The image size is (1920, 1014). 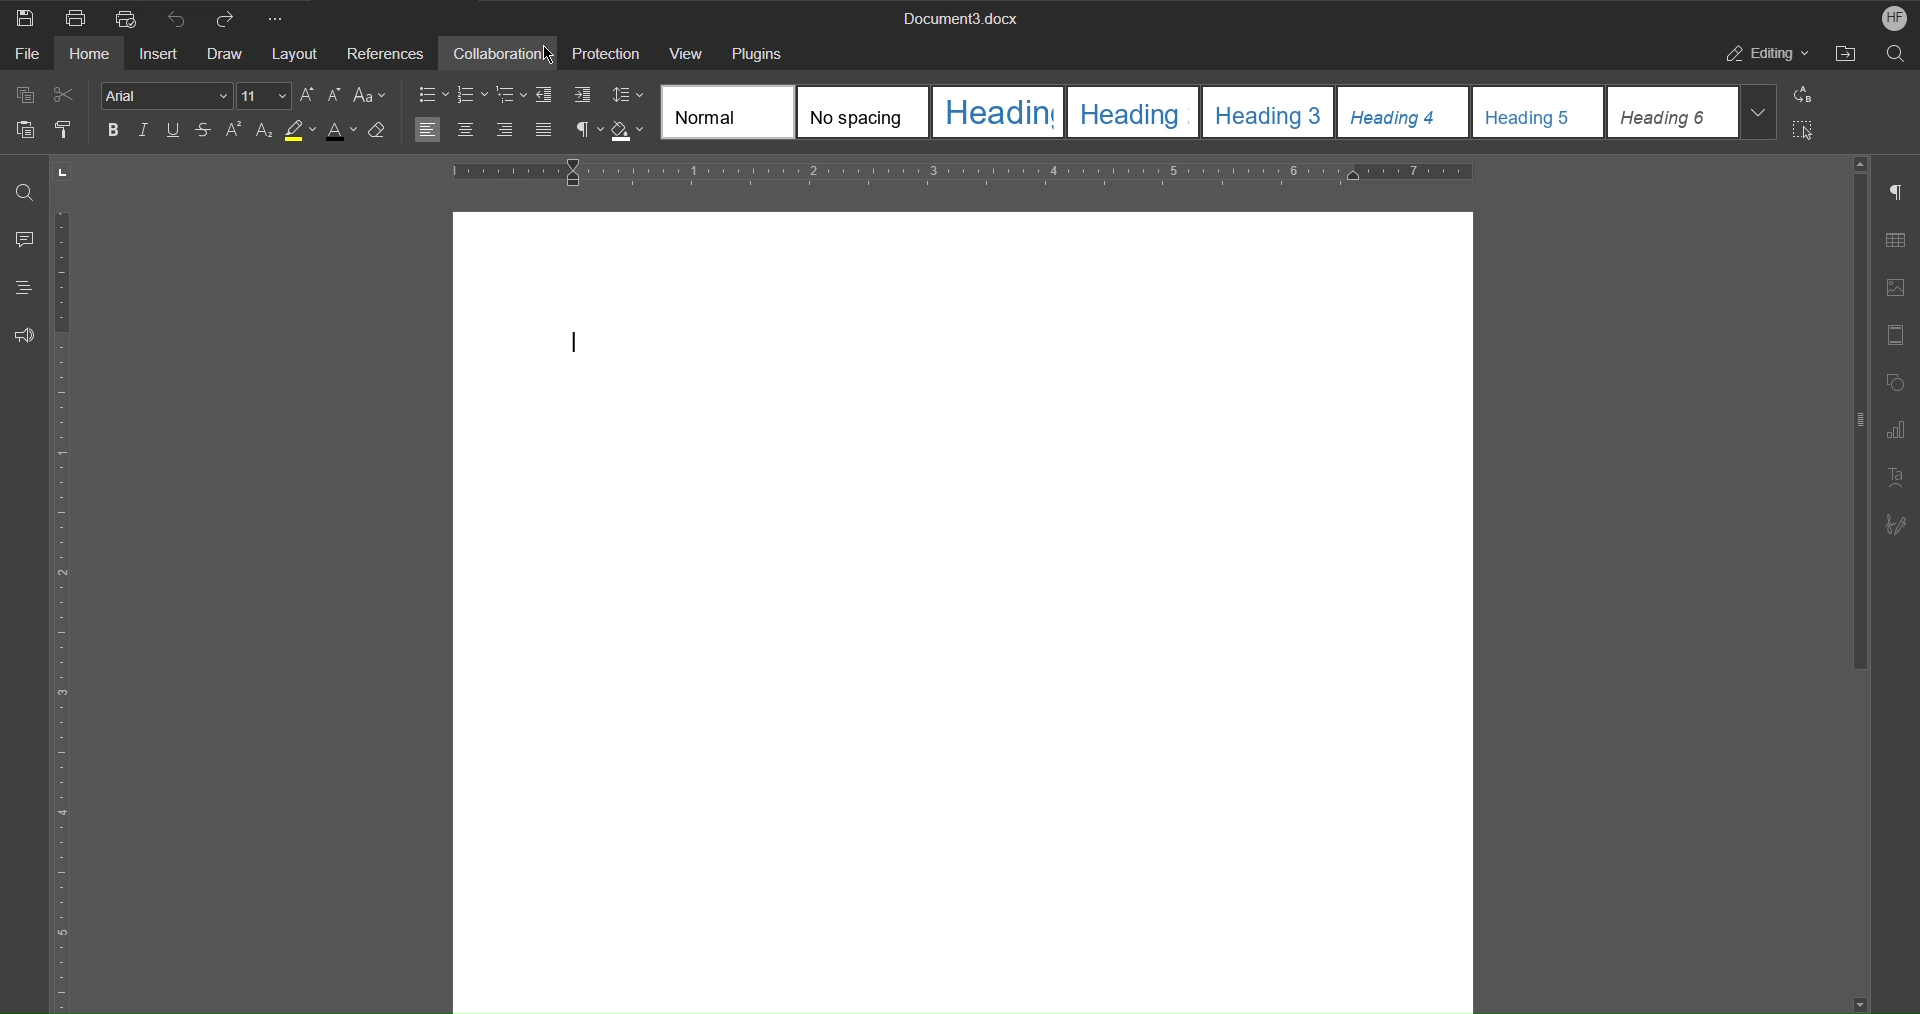 I want to click on Layout, so click(x=294, y=55).